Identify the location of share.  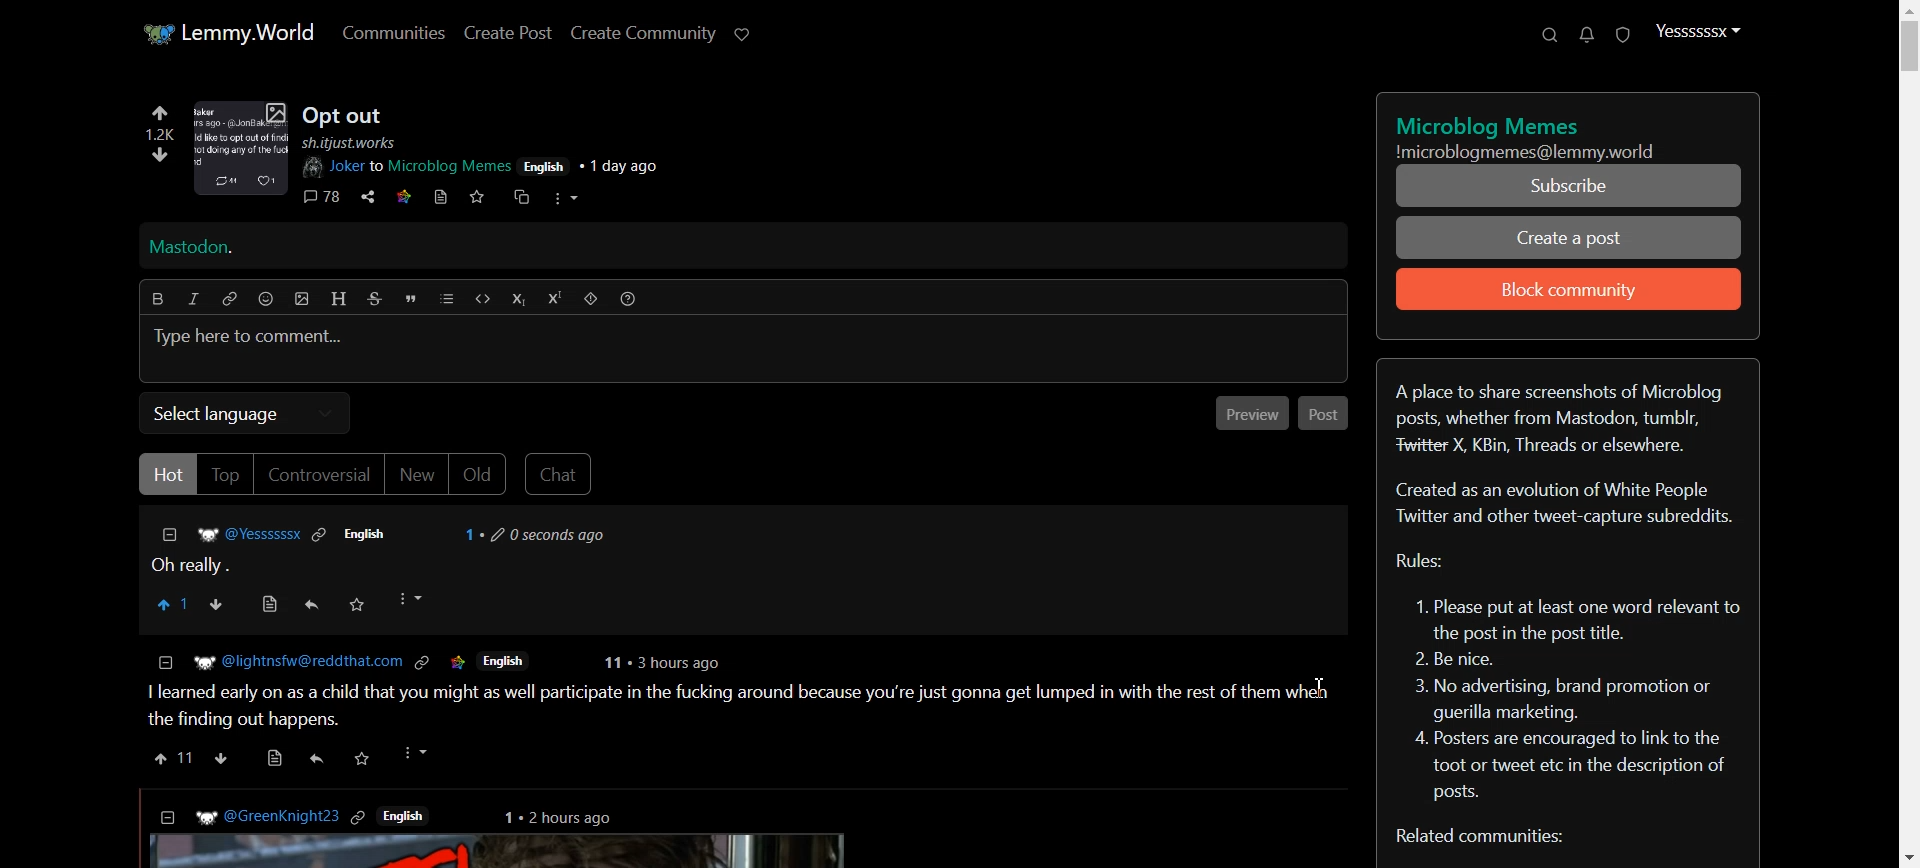
(368, 196).